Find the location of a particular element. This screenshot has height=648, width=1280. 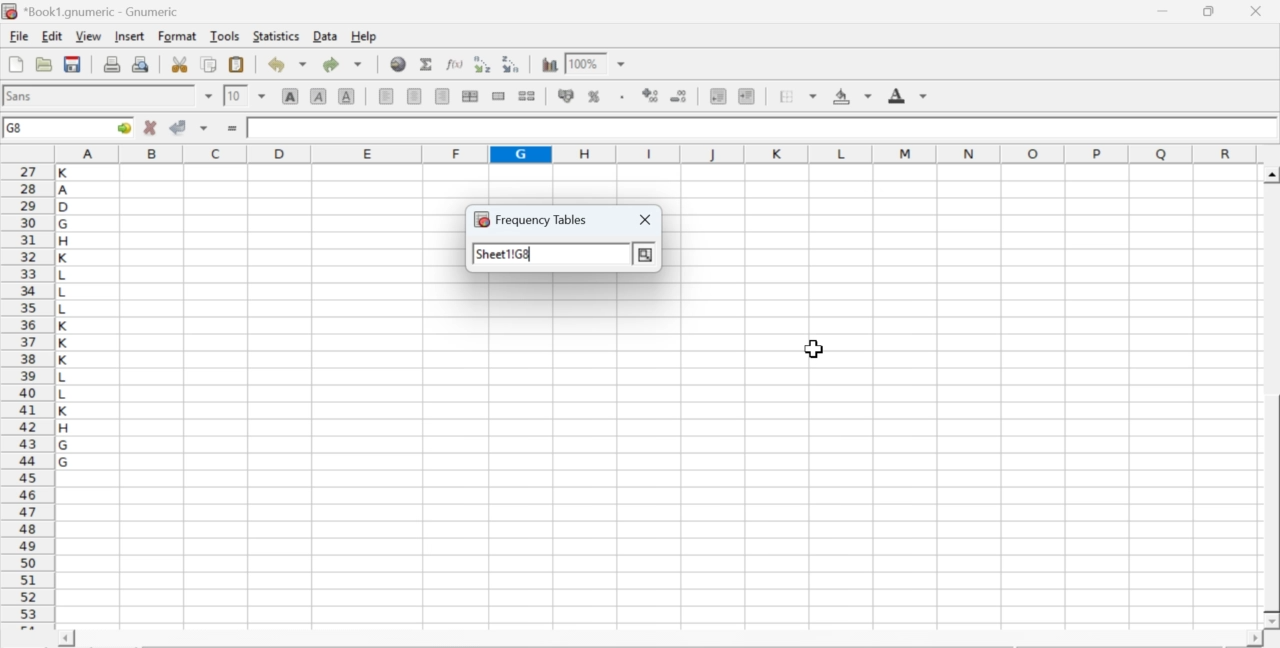

close is located at coordinates (651, 219).